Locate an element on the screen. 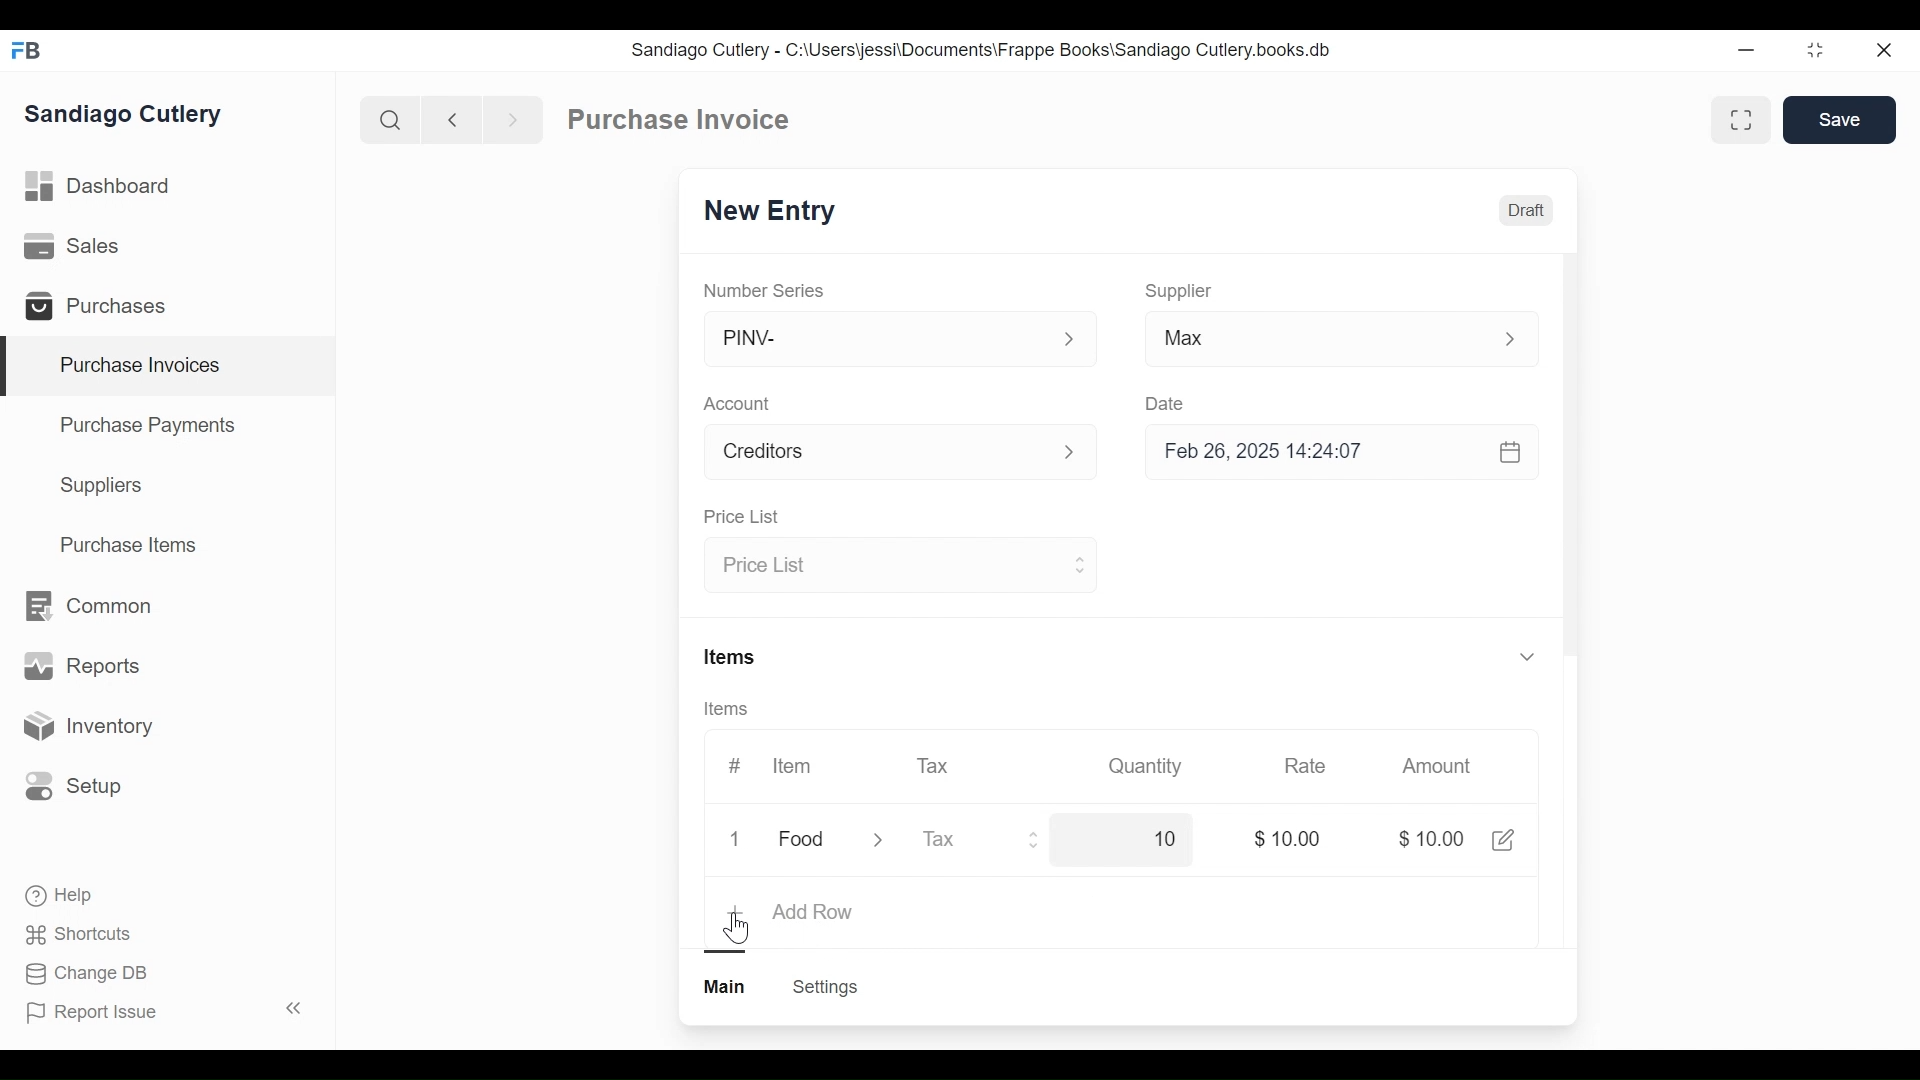  Expand is located at coordinates (1526, 655).